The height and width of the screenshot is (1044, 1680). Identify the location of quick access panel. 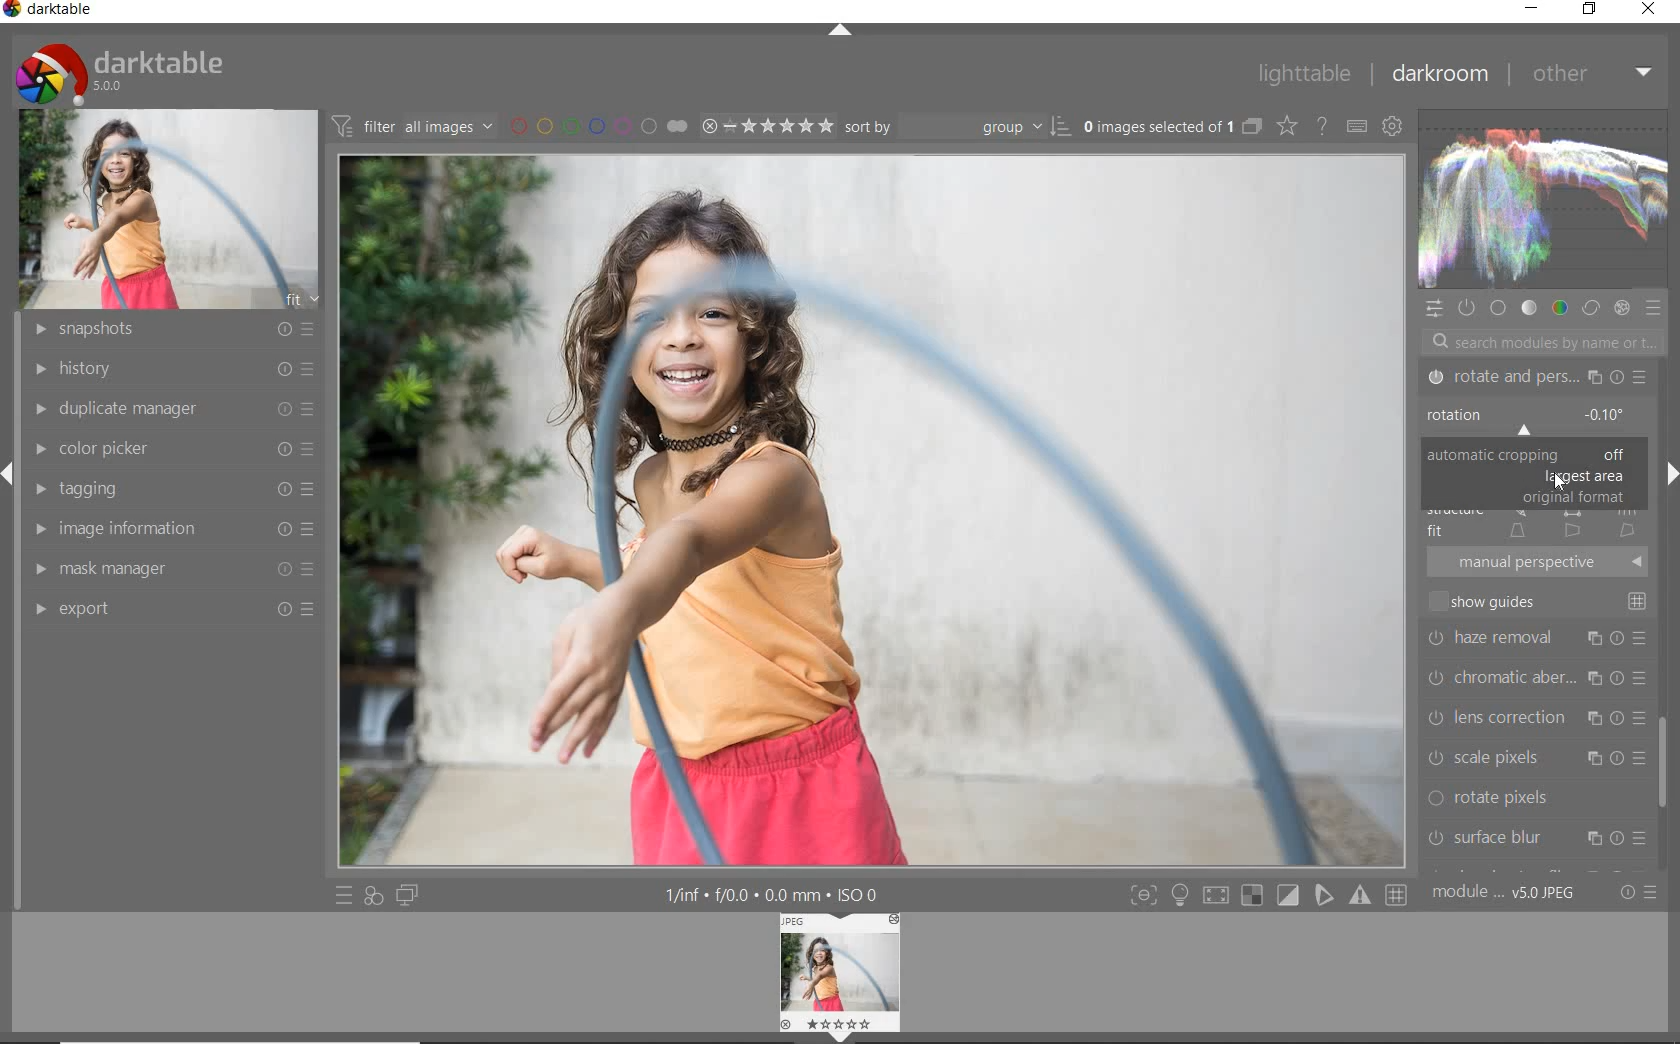
(1431, 312).